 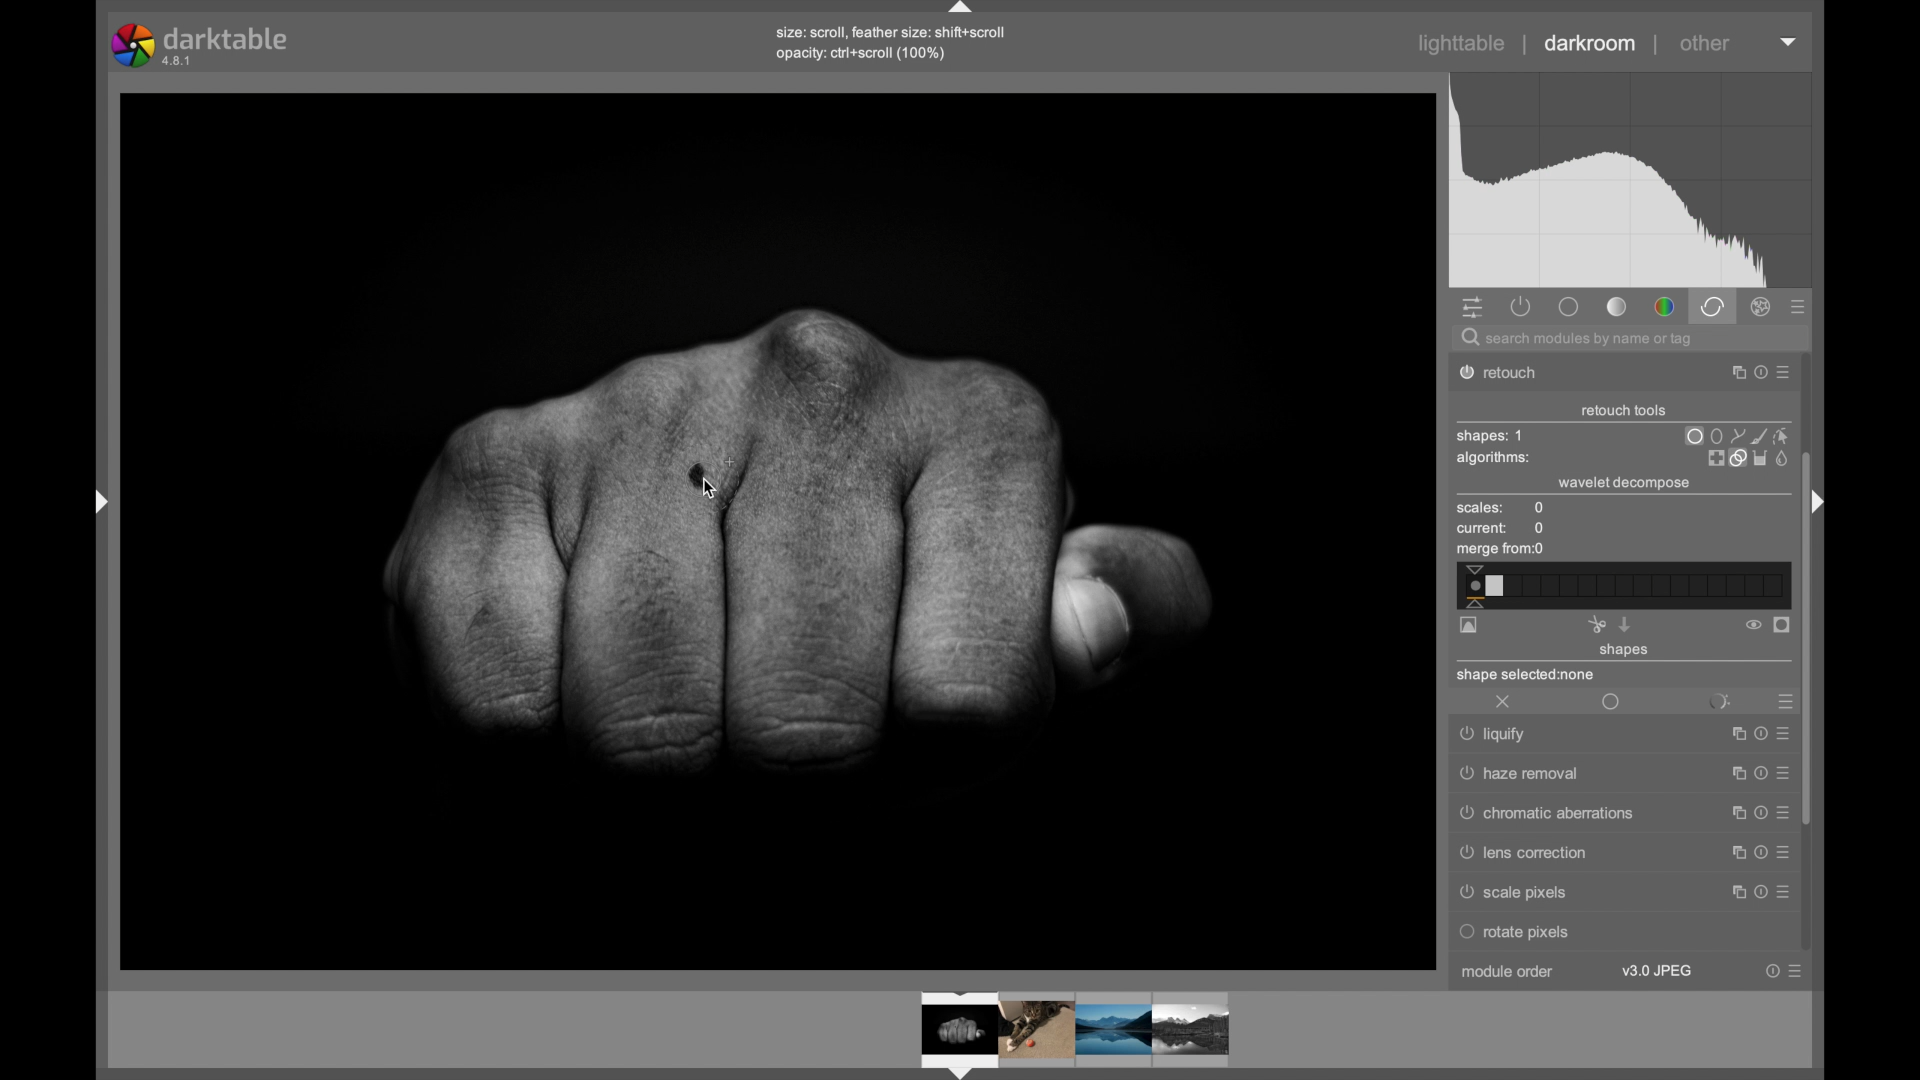 I want to click on paste, so click(x=1625, y=624).